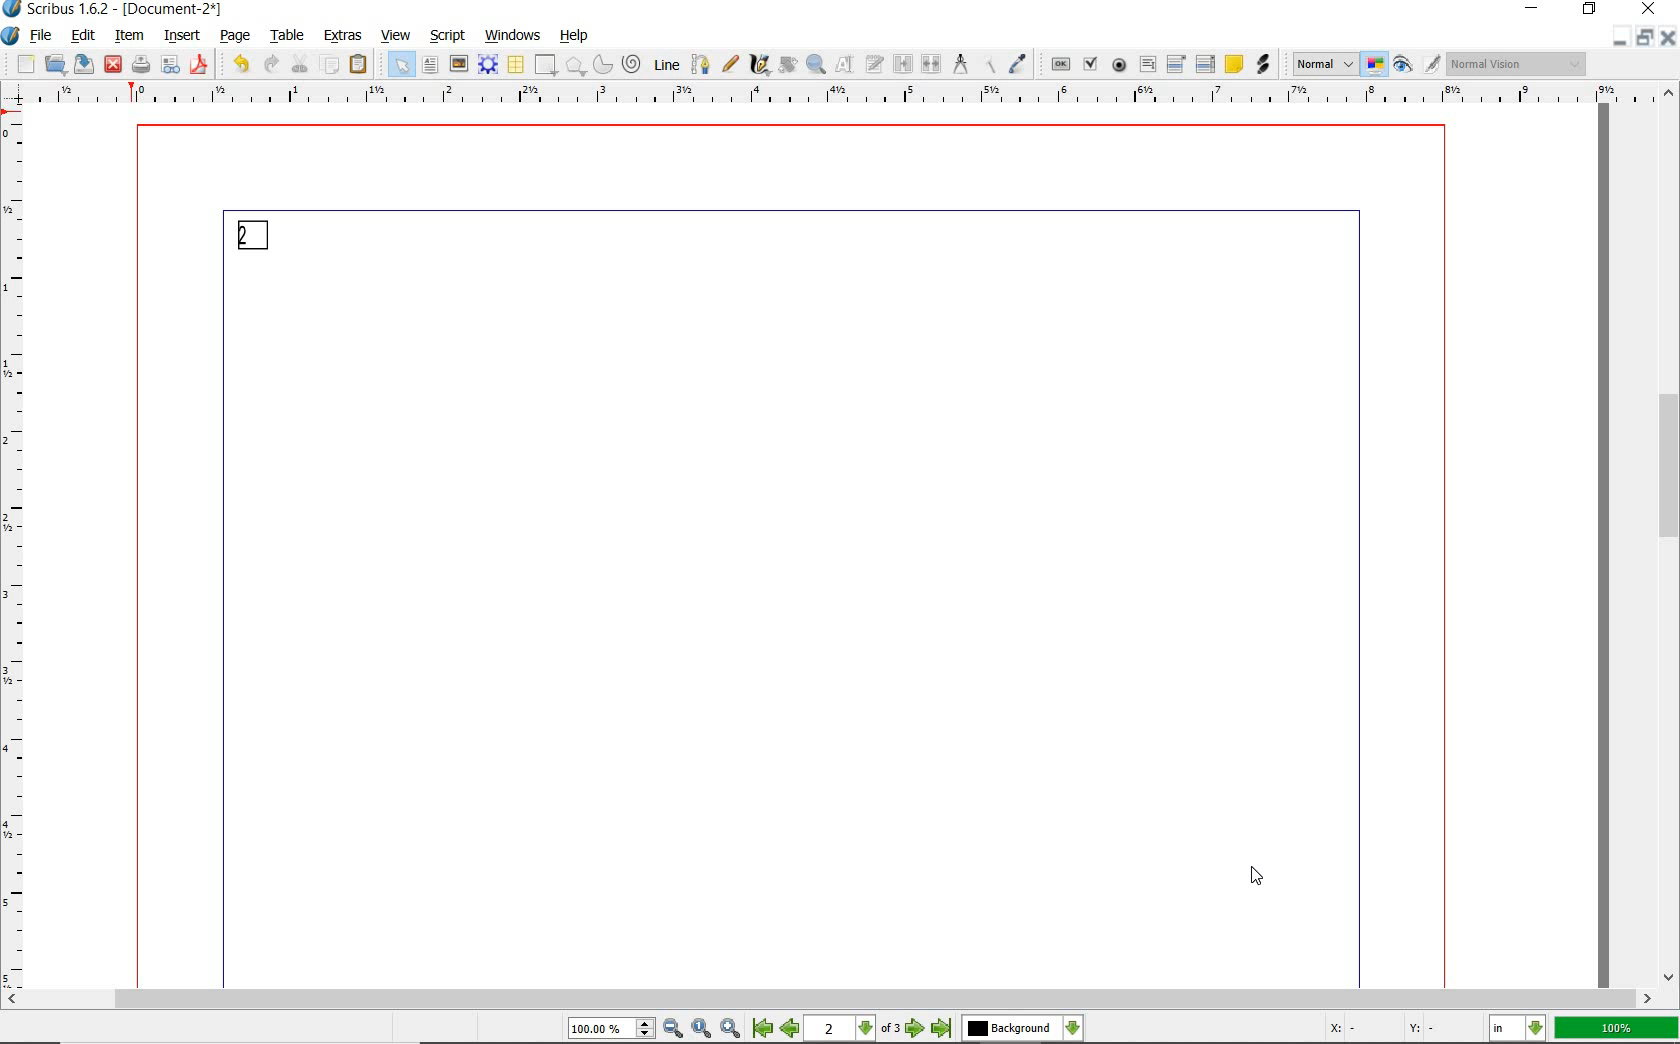  What do you see at coordinates (139, 64) in the screenshot?
I see `print` at bounding box center [139, 64].